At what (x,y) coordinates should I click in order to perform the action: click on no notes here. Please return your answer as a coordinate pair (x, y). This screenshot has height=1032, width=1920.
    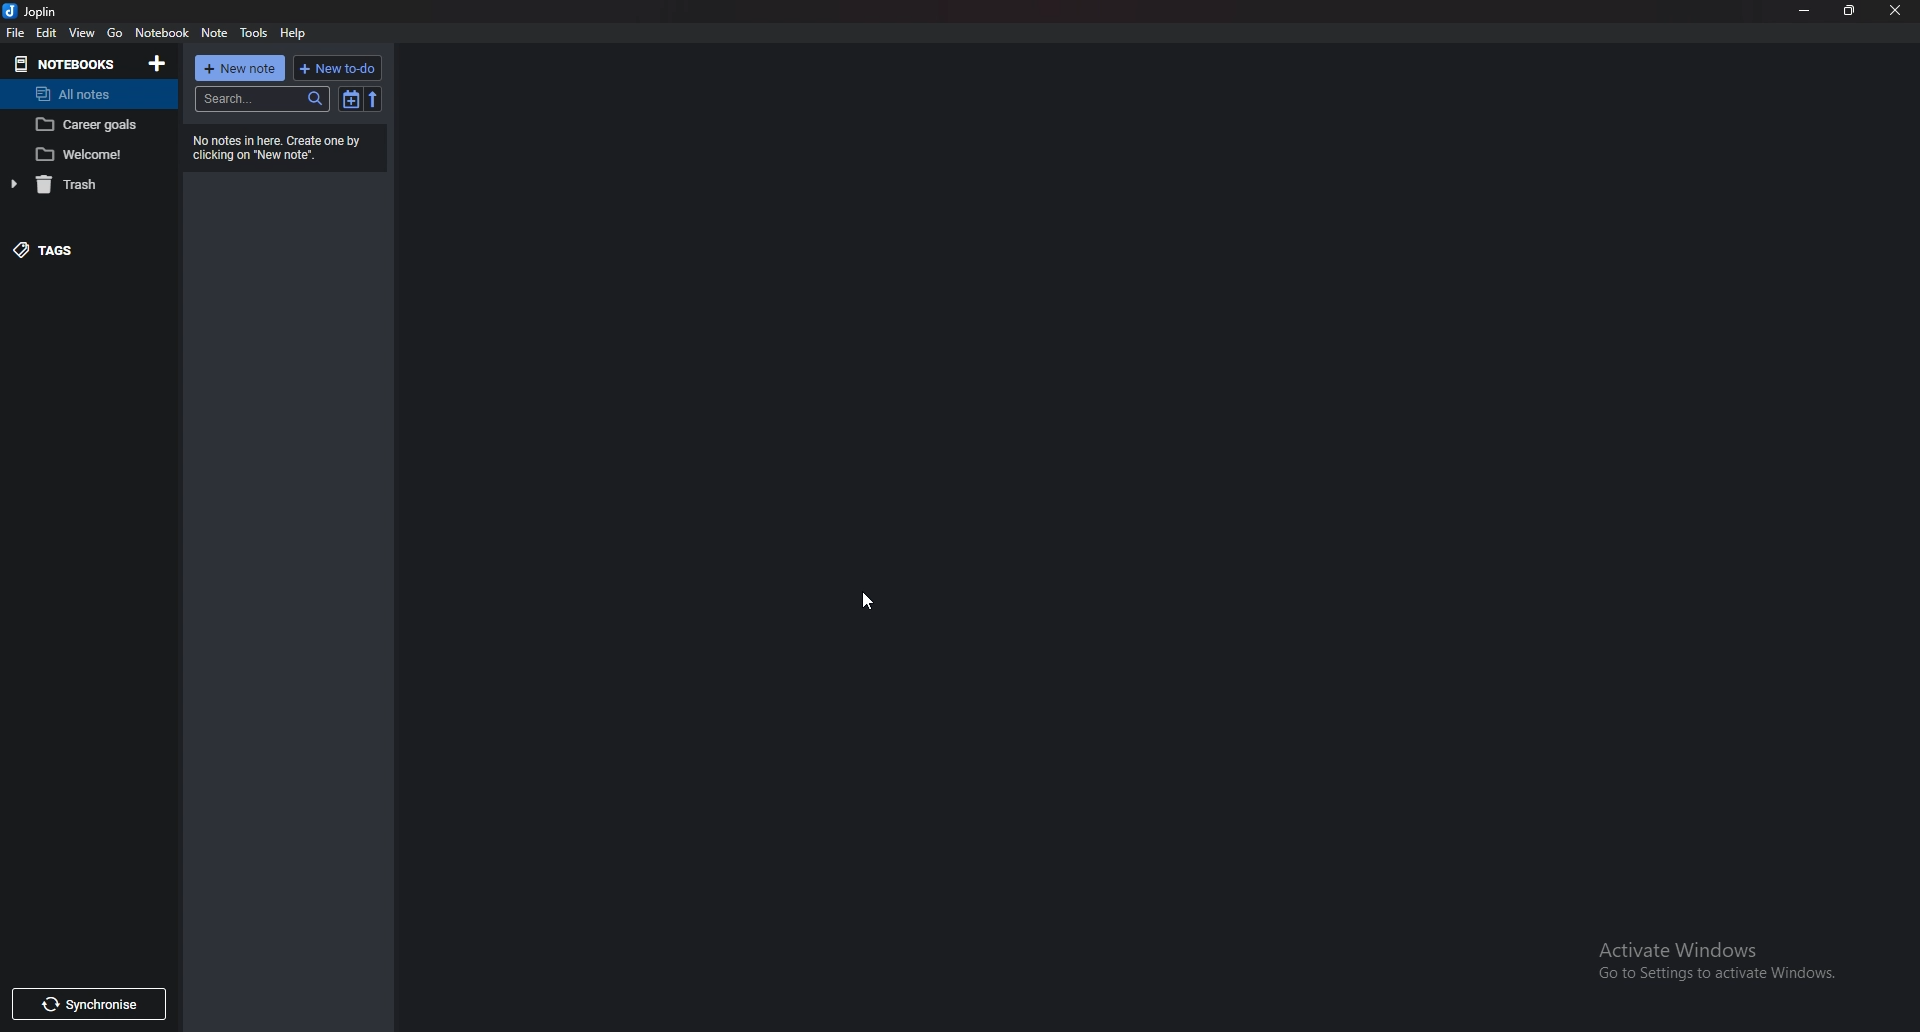
    Looking at the image, I should click on (286, 147).